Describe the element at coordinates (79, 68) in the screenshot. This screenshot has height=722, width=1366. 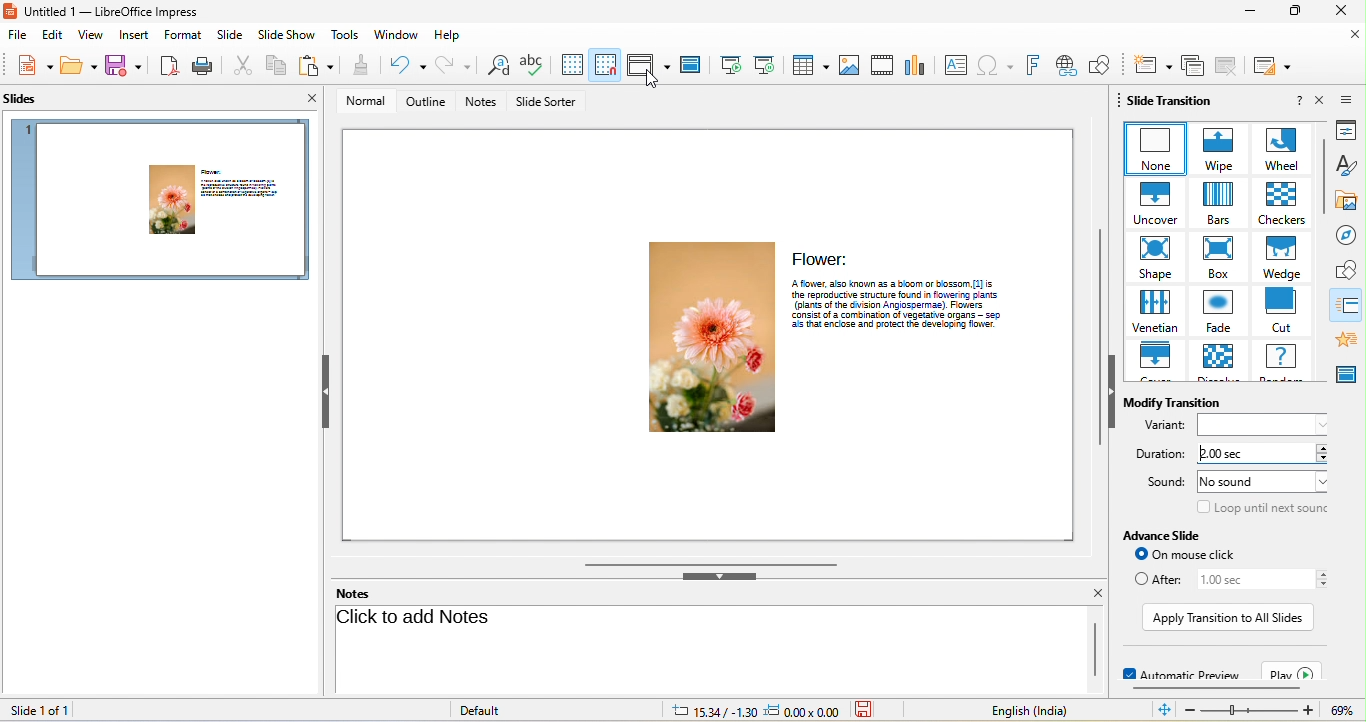
I see `save` at that location.